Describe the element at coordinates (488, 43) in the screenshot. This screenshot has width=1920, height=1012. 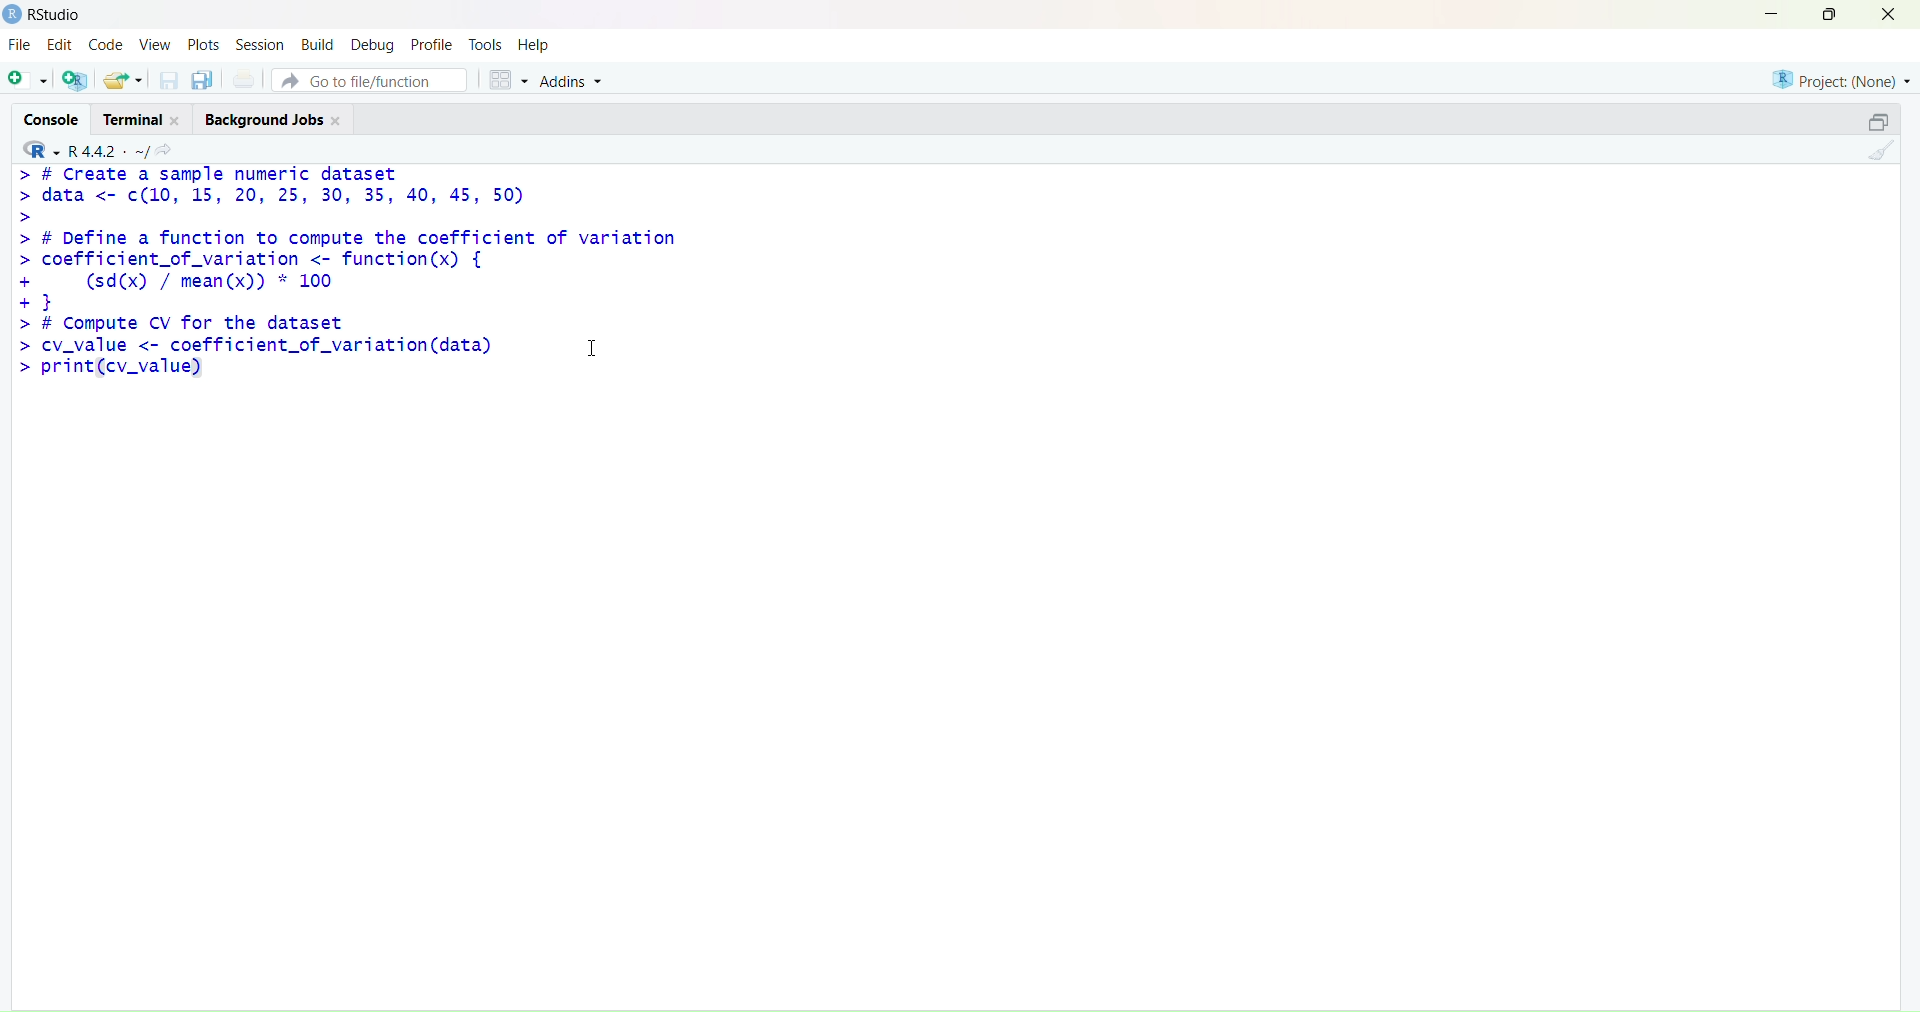
I see `tools` at that location.